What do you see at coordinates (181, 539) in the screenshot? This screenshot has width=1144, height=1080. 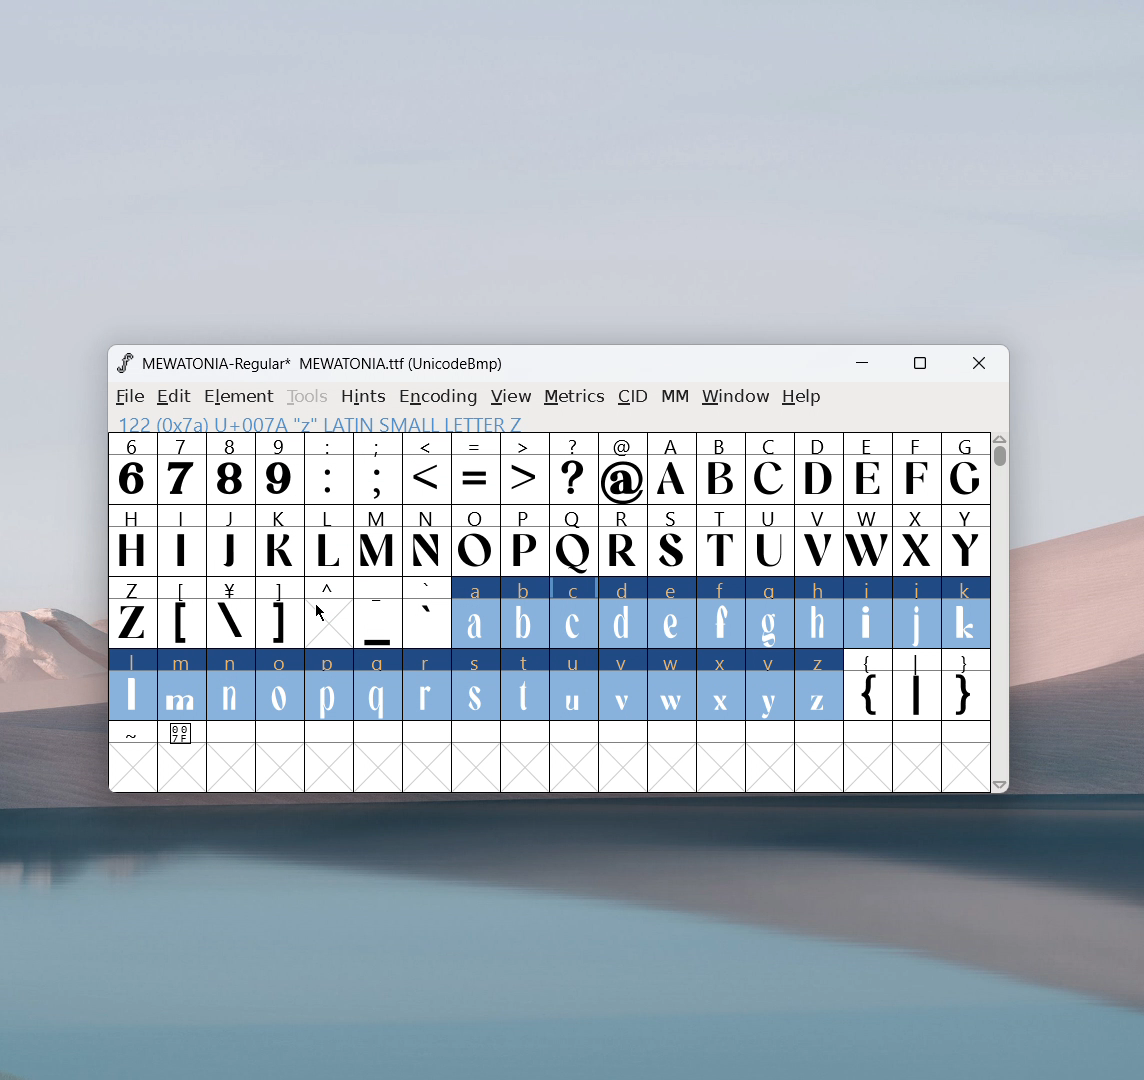 I see `I` at bounding box center [181, 539].